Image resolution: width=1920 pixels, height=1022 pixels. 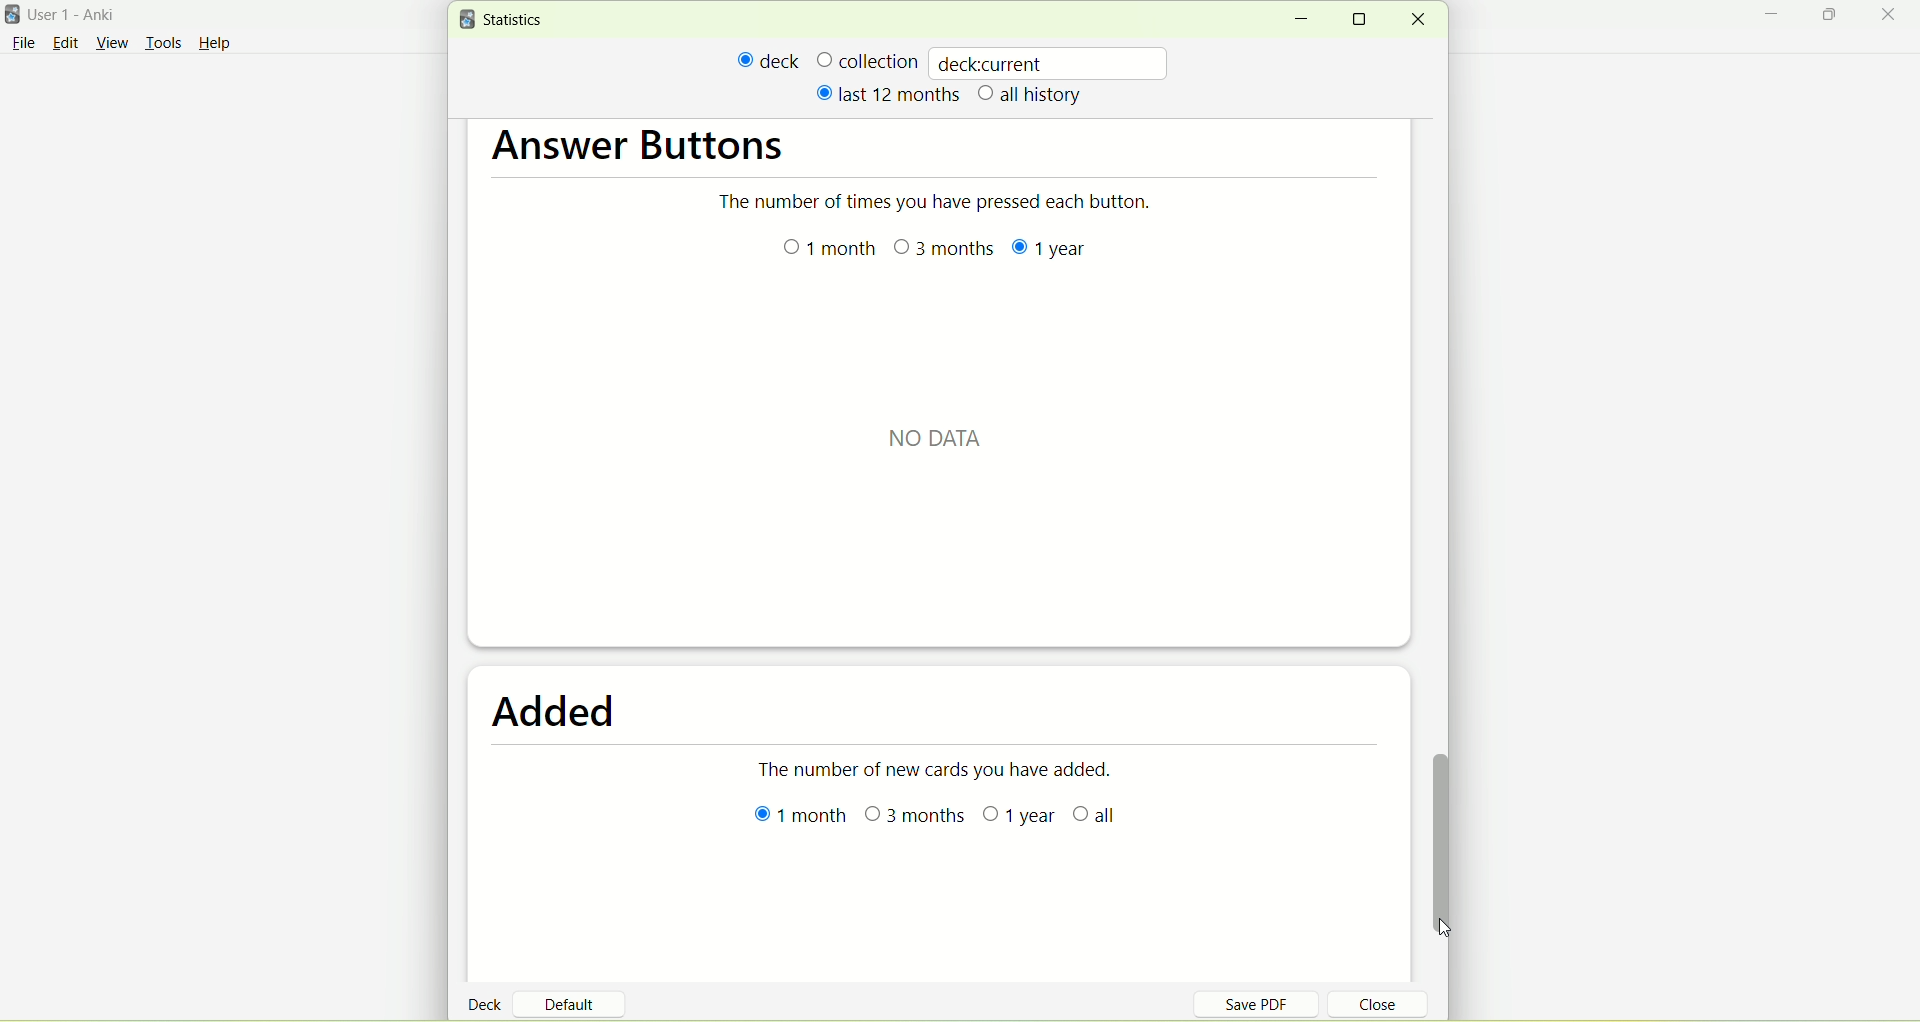 I want to click on User 1- Anki, so click(x=85, y=18).